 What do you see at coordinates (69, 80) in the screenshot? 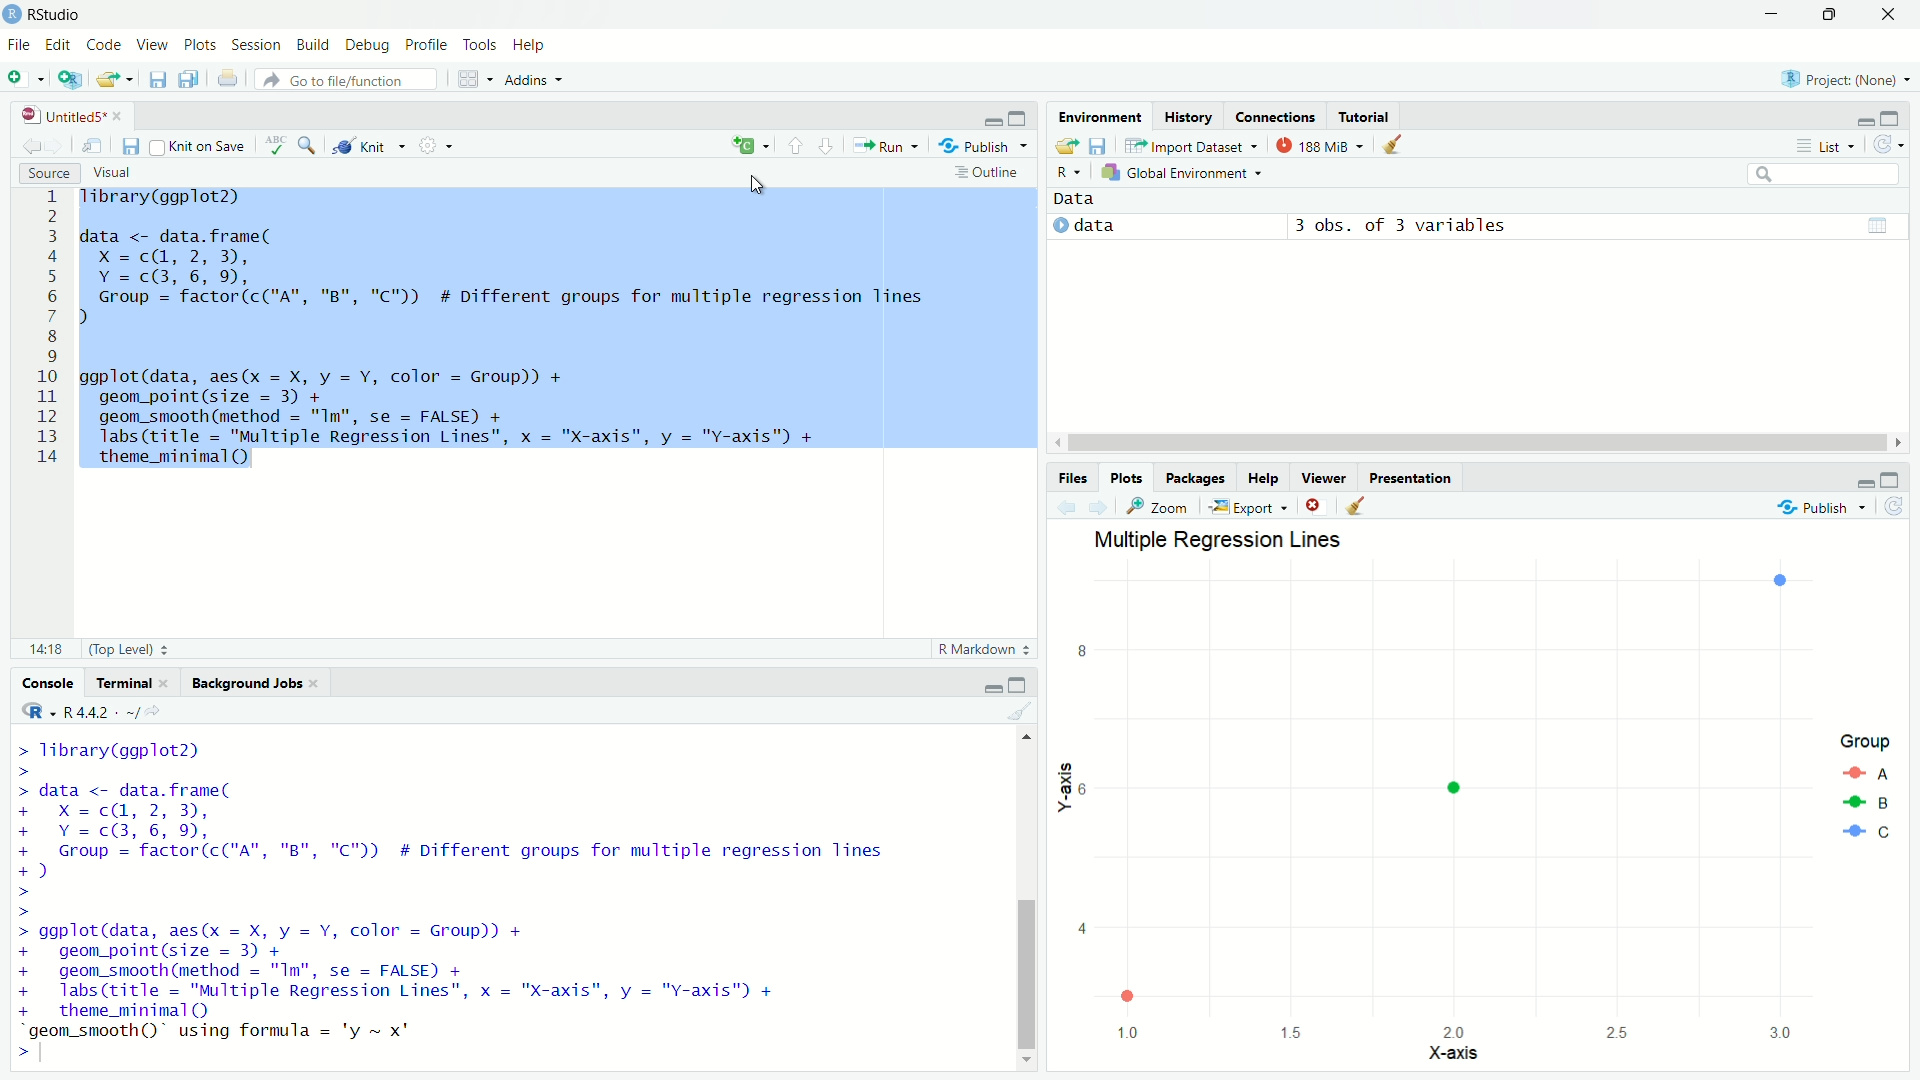
I see `add script` at bounding box center [69, 80].